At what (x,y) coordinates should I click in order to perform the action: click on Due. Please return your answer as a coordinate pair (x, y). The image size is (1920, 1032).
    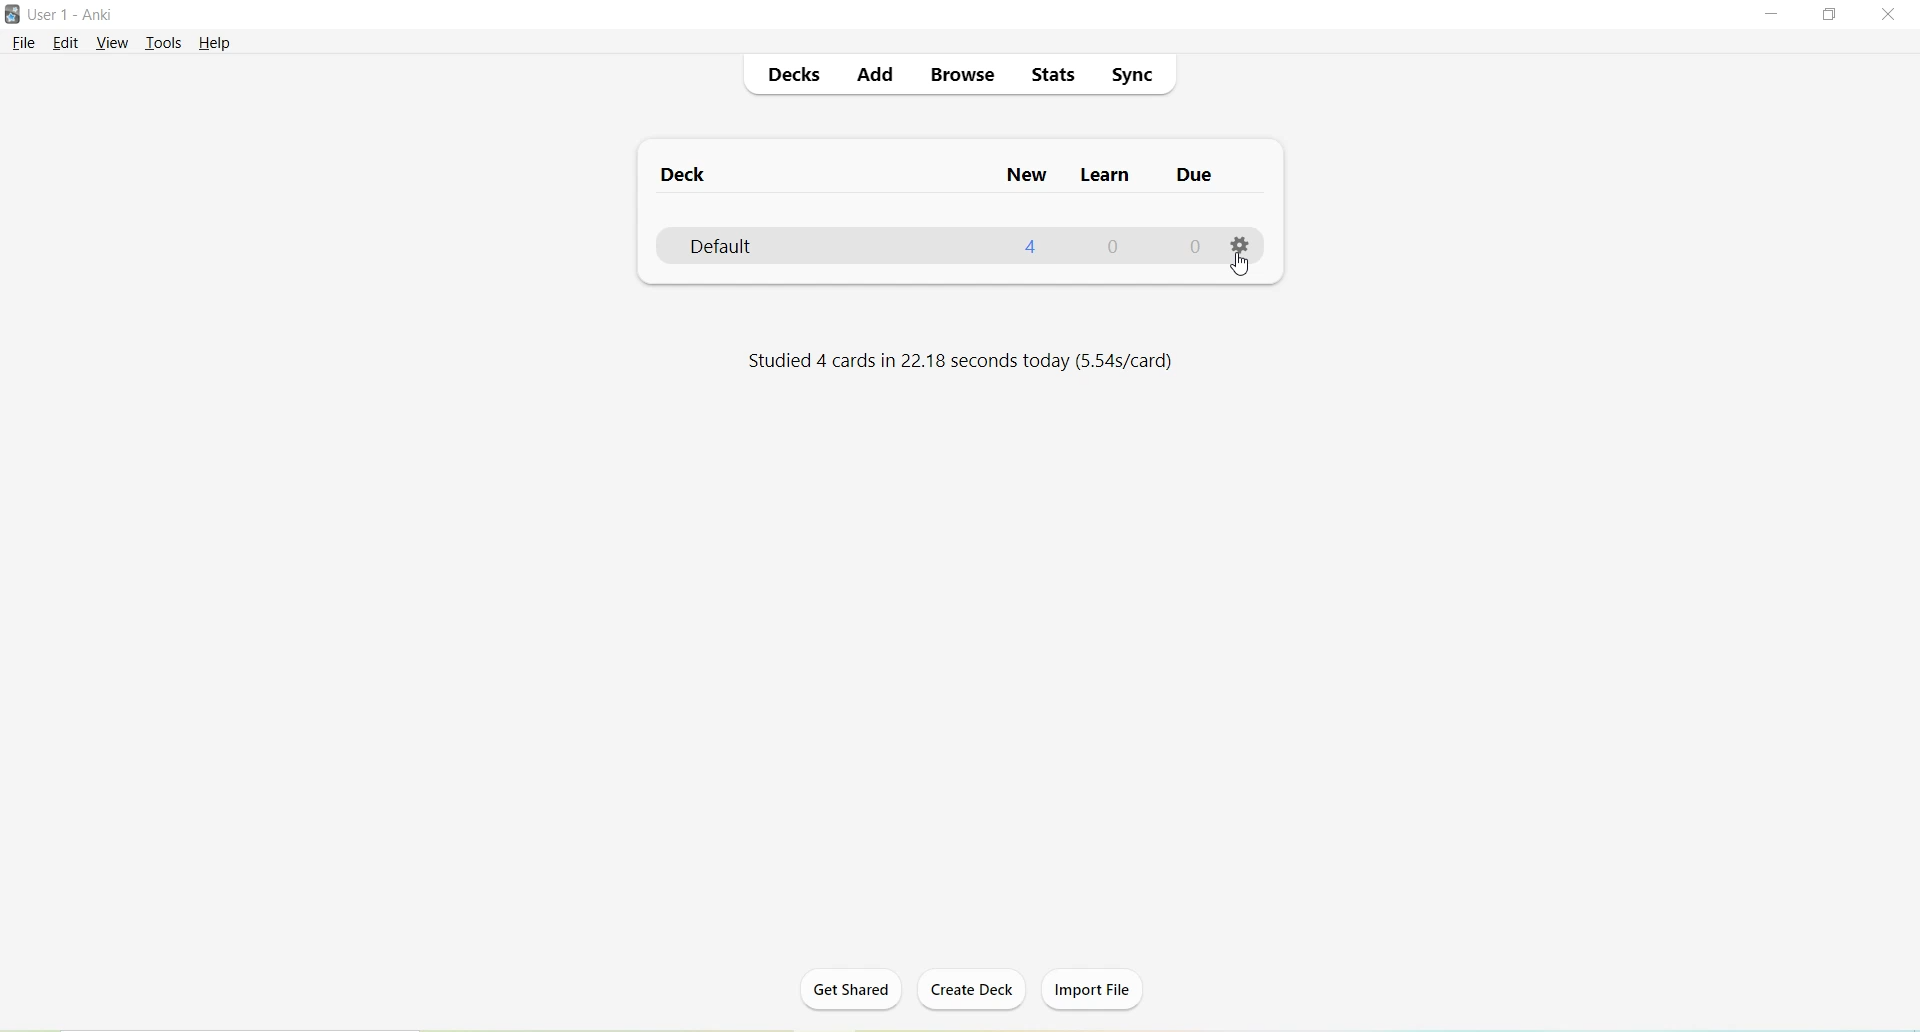
    Looking at the image, I should click on (1197, 176).